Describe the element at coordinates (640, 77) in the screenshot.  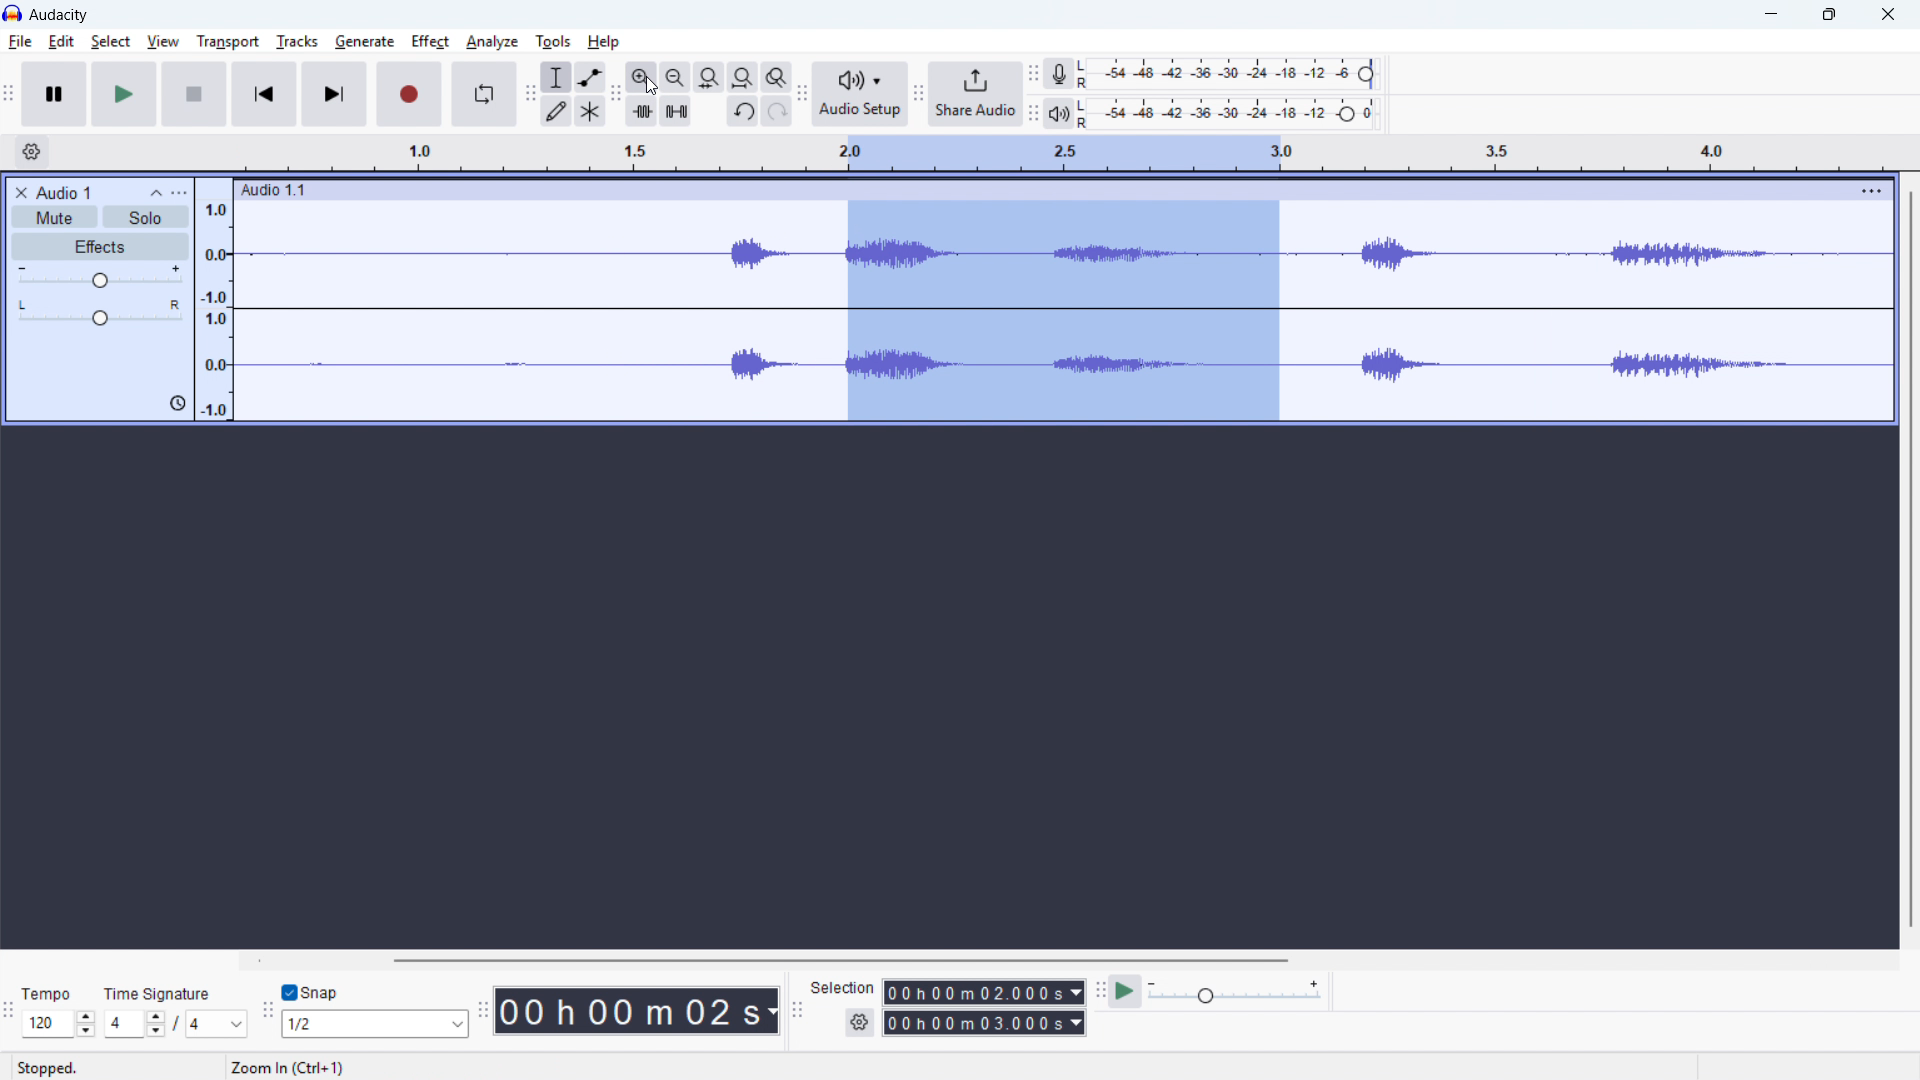
I see `ZoZoom in` at that location.